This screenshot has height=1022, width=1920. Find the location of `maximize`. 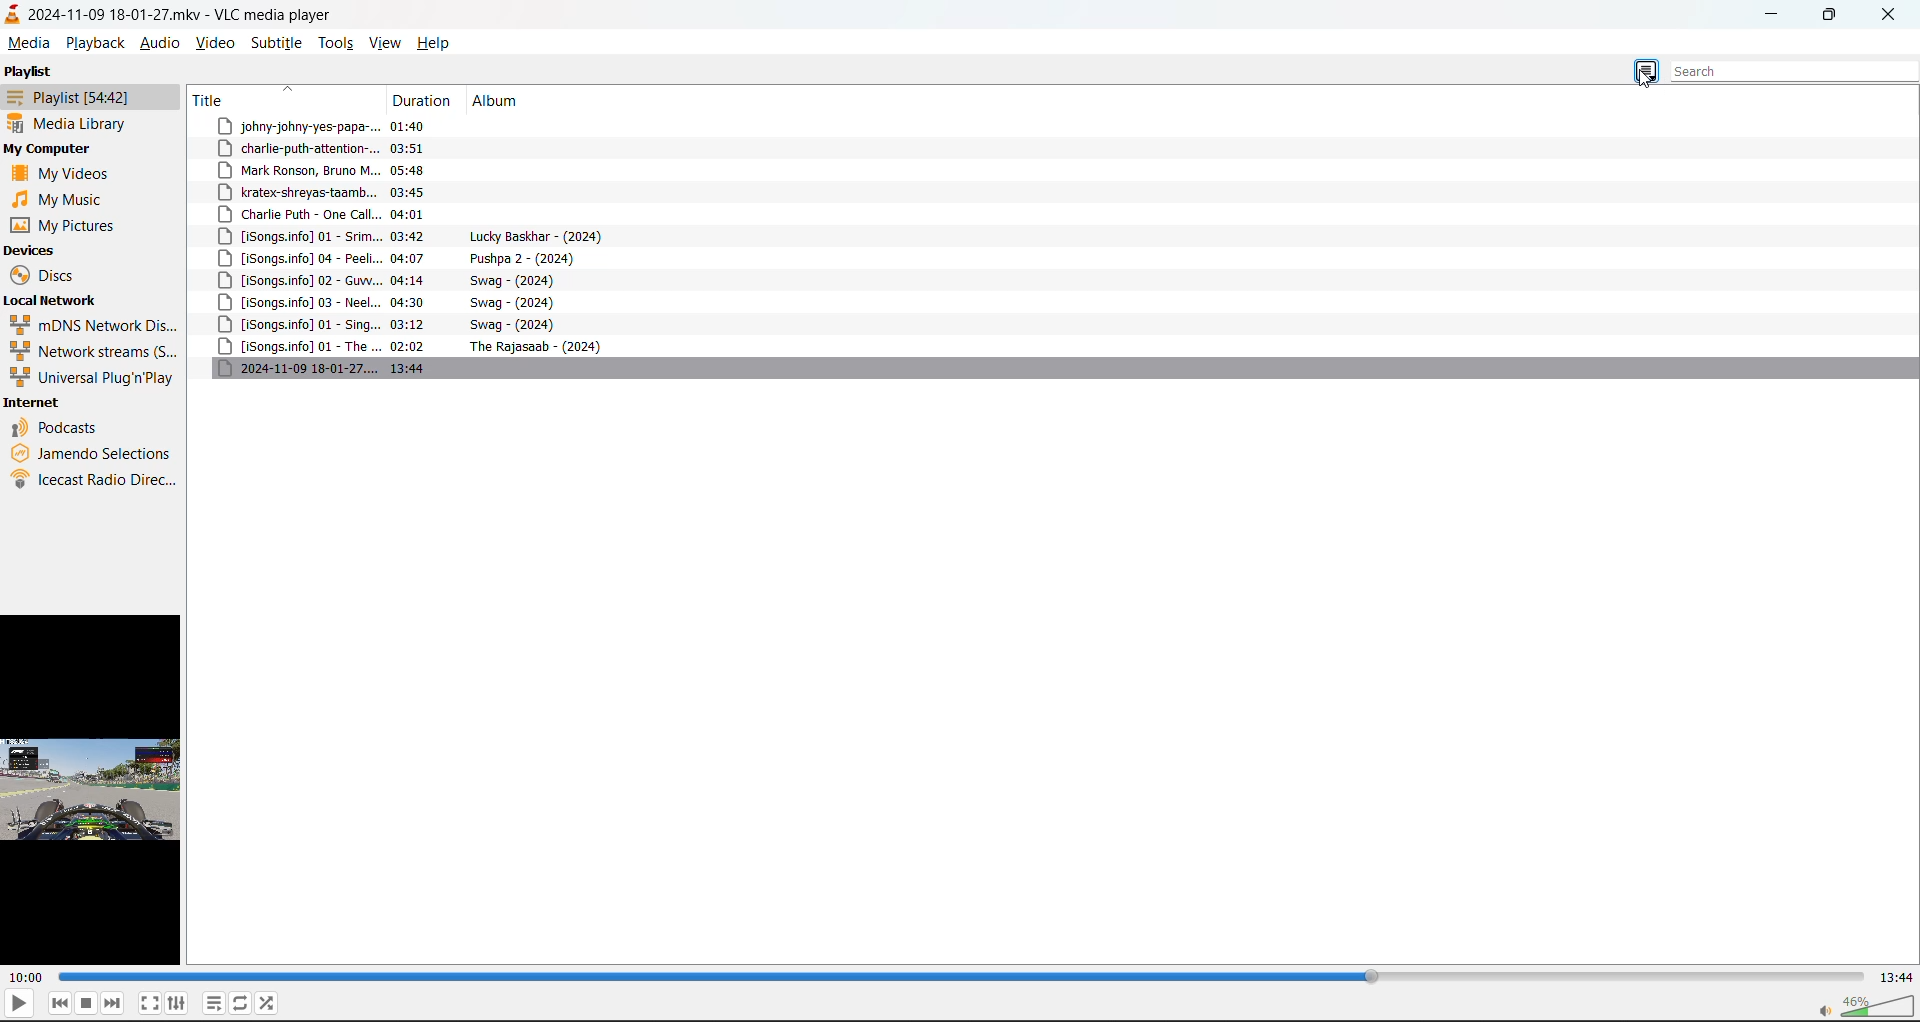

maximize is located at coordinates (1830, 20).